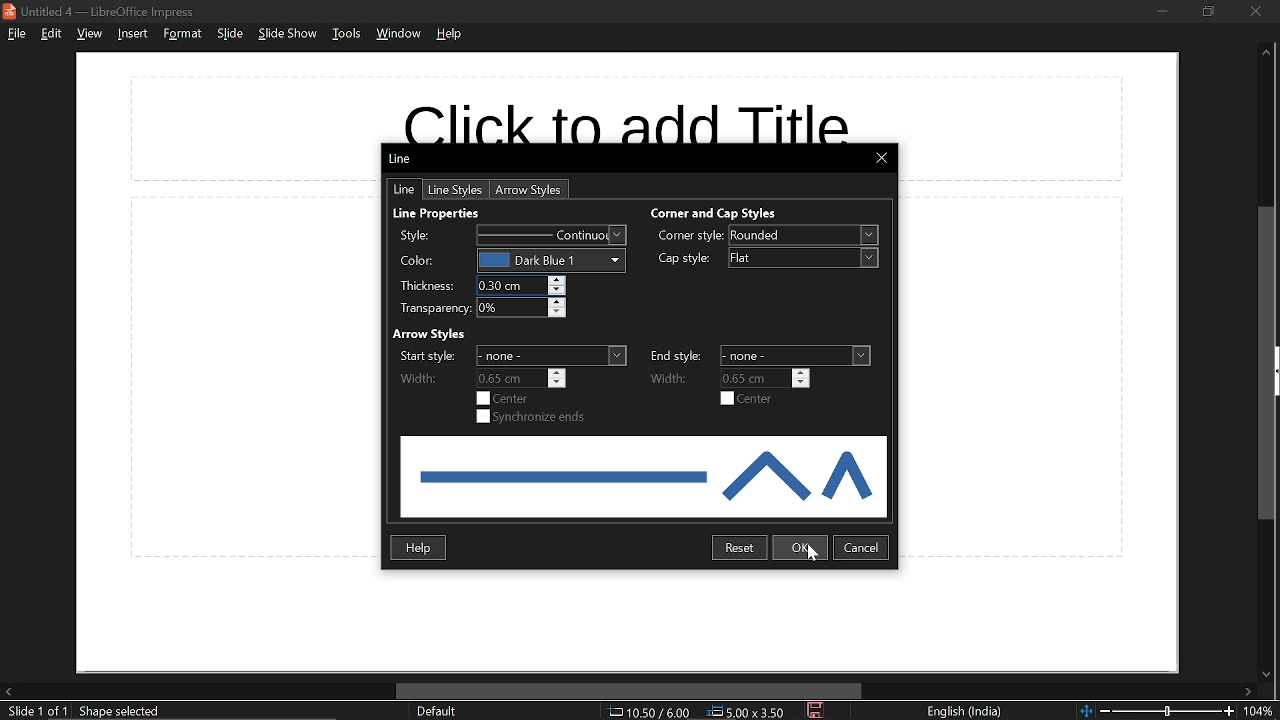 The image size is (1280, 720). What do you see at coordinates (883, 159) in the screenshot?
I see `close` at bounding box center [883, 159].